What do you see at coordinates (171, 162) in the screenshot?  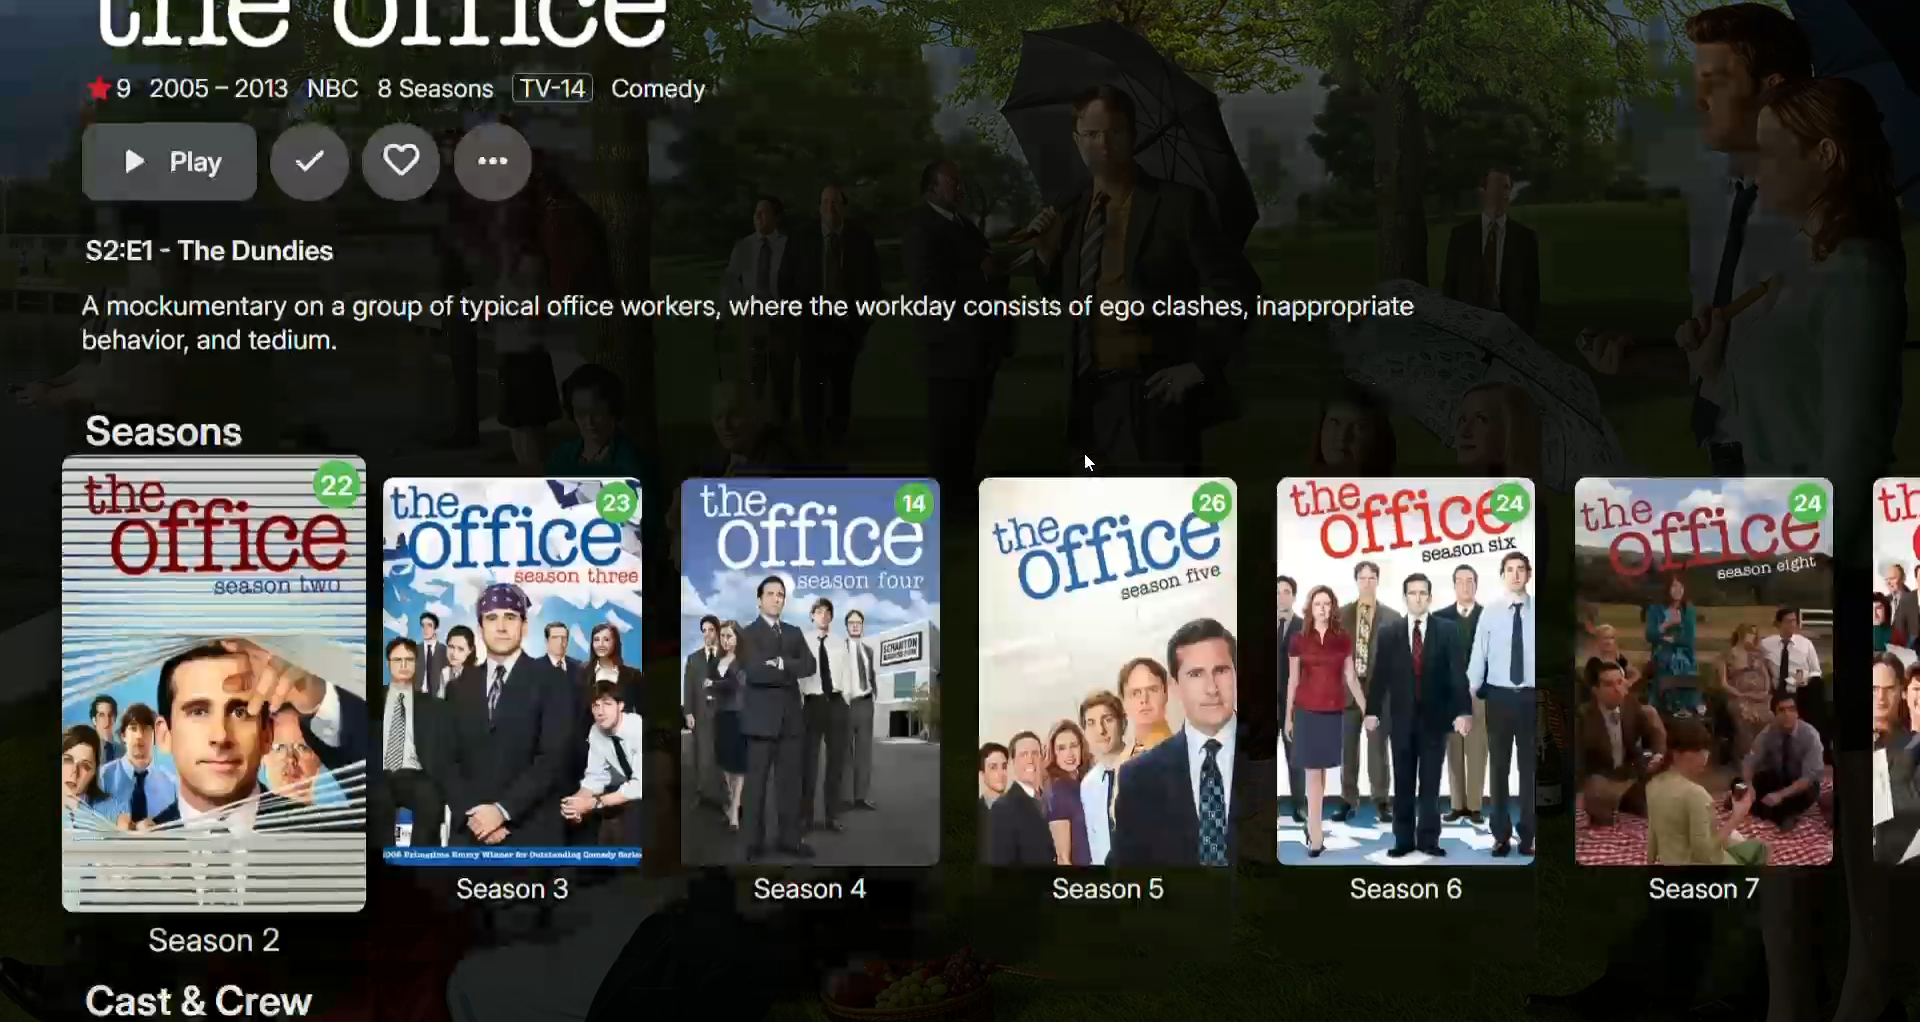 I see `Play` at bounding box center [171, 162].